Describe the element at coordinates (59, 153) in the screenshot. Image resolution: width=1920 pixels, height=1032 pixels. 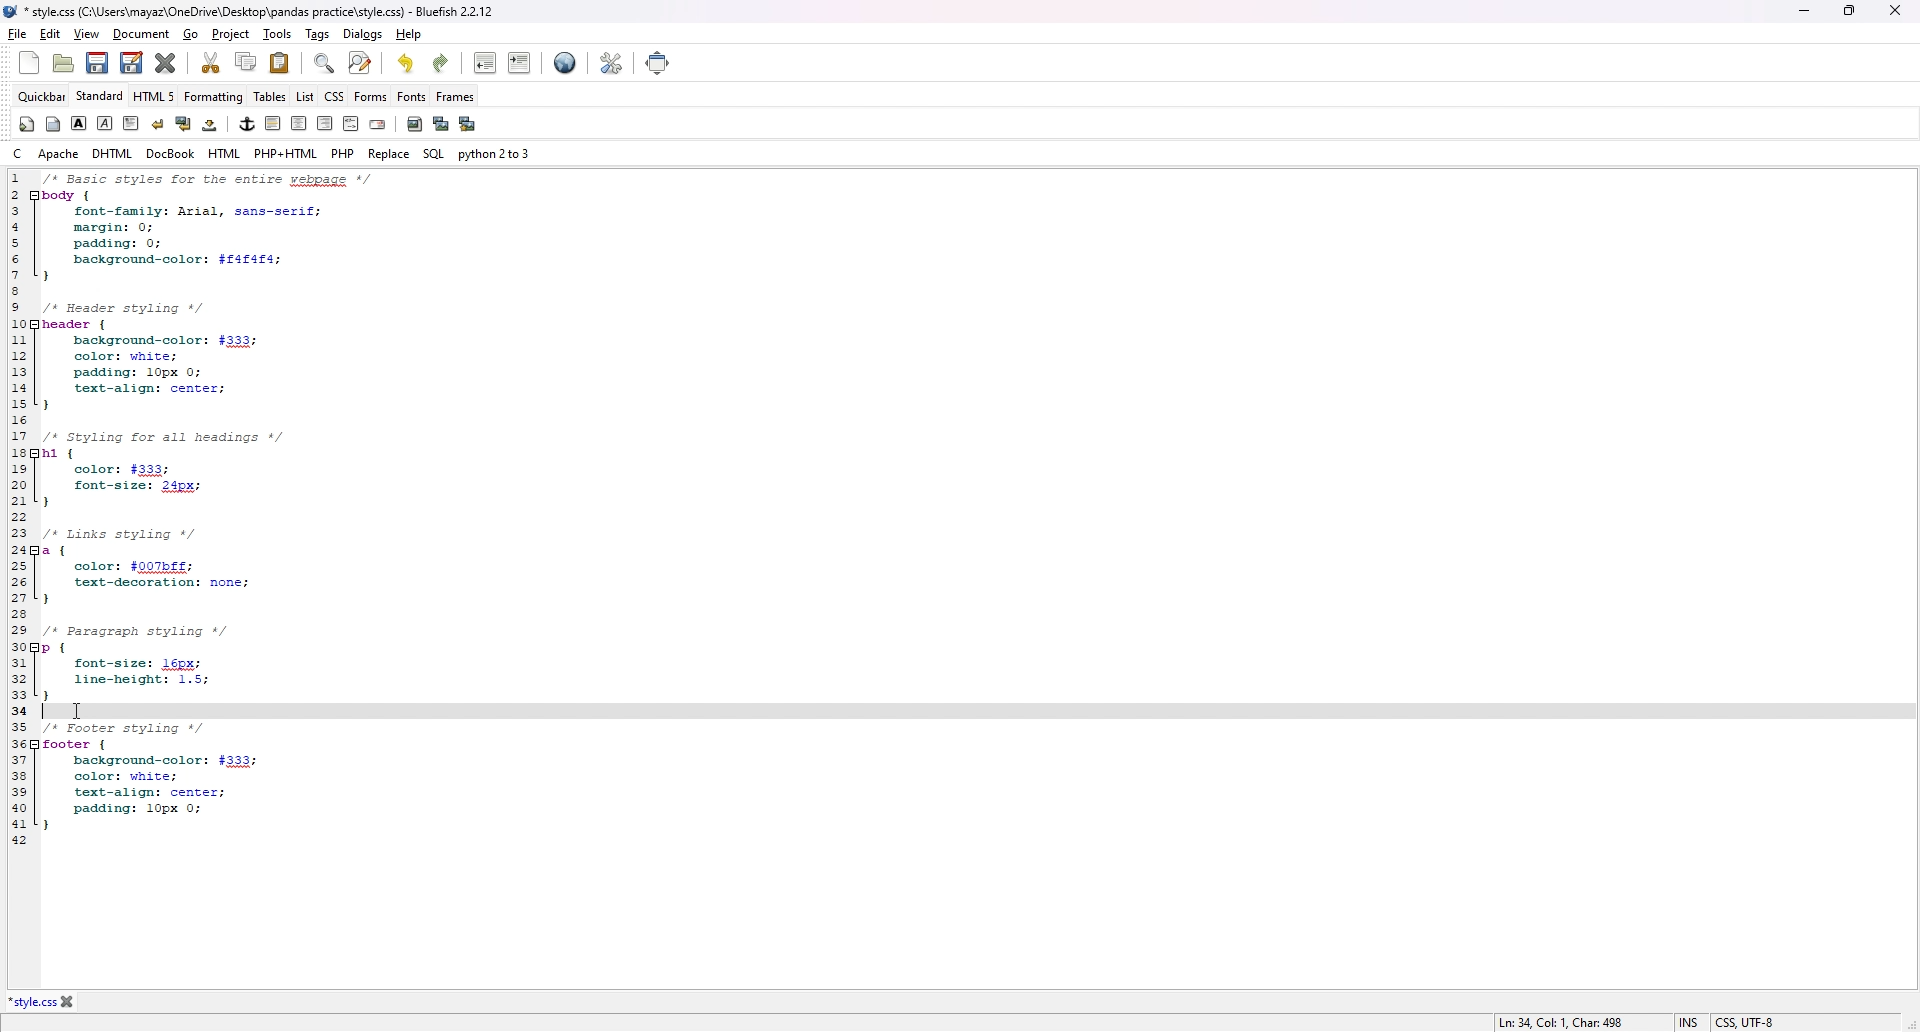
I see `apache` at that location.